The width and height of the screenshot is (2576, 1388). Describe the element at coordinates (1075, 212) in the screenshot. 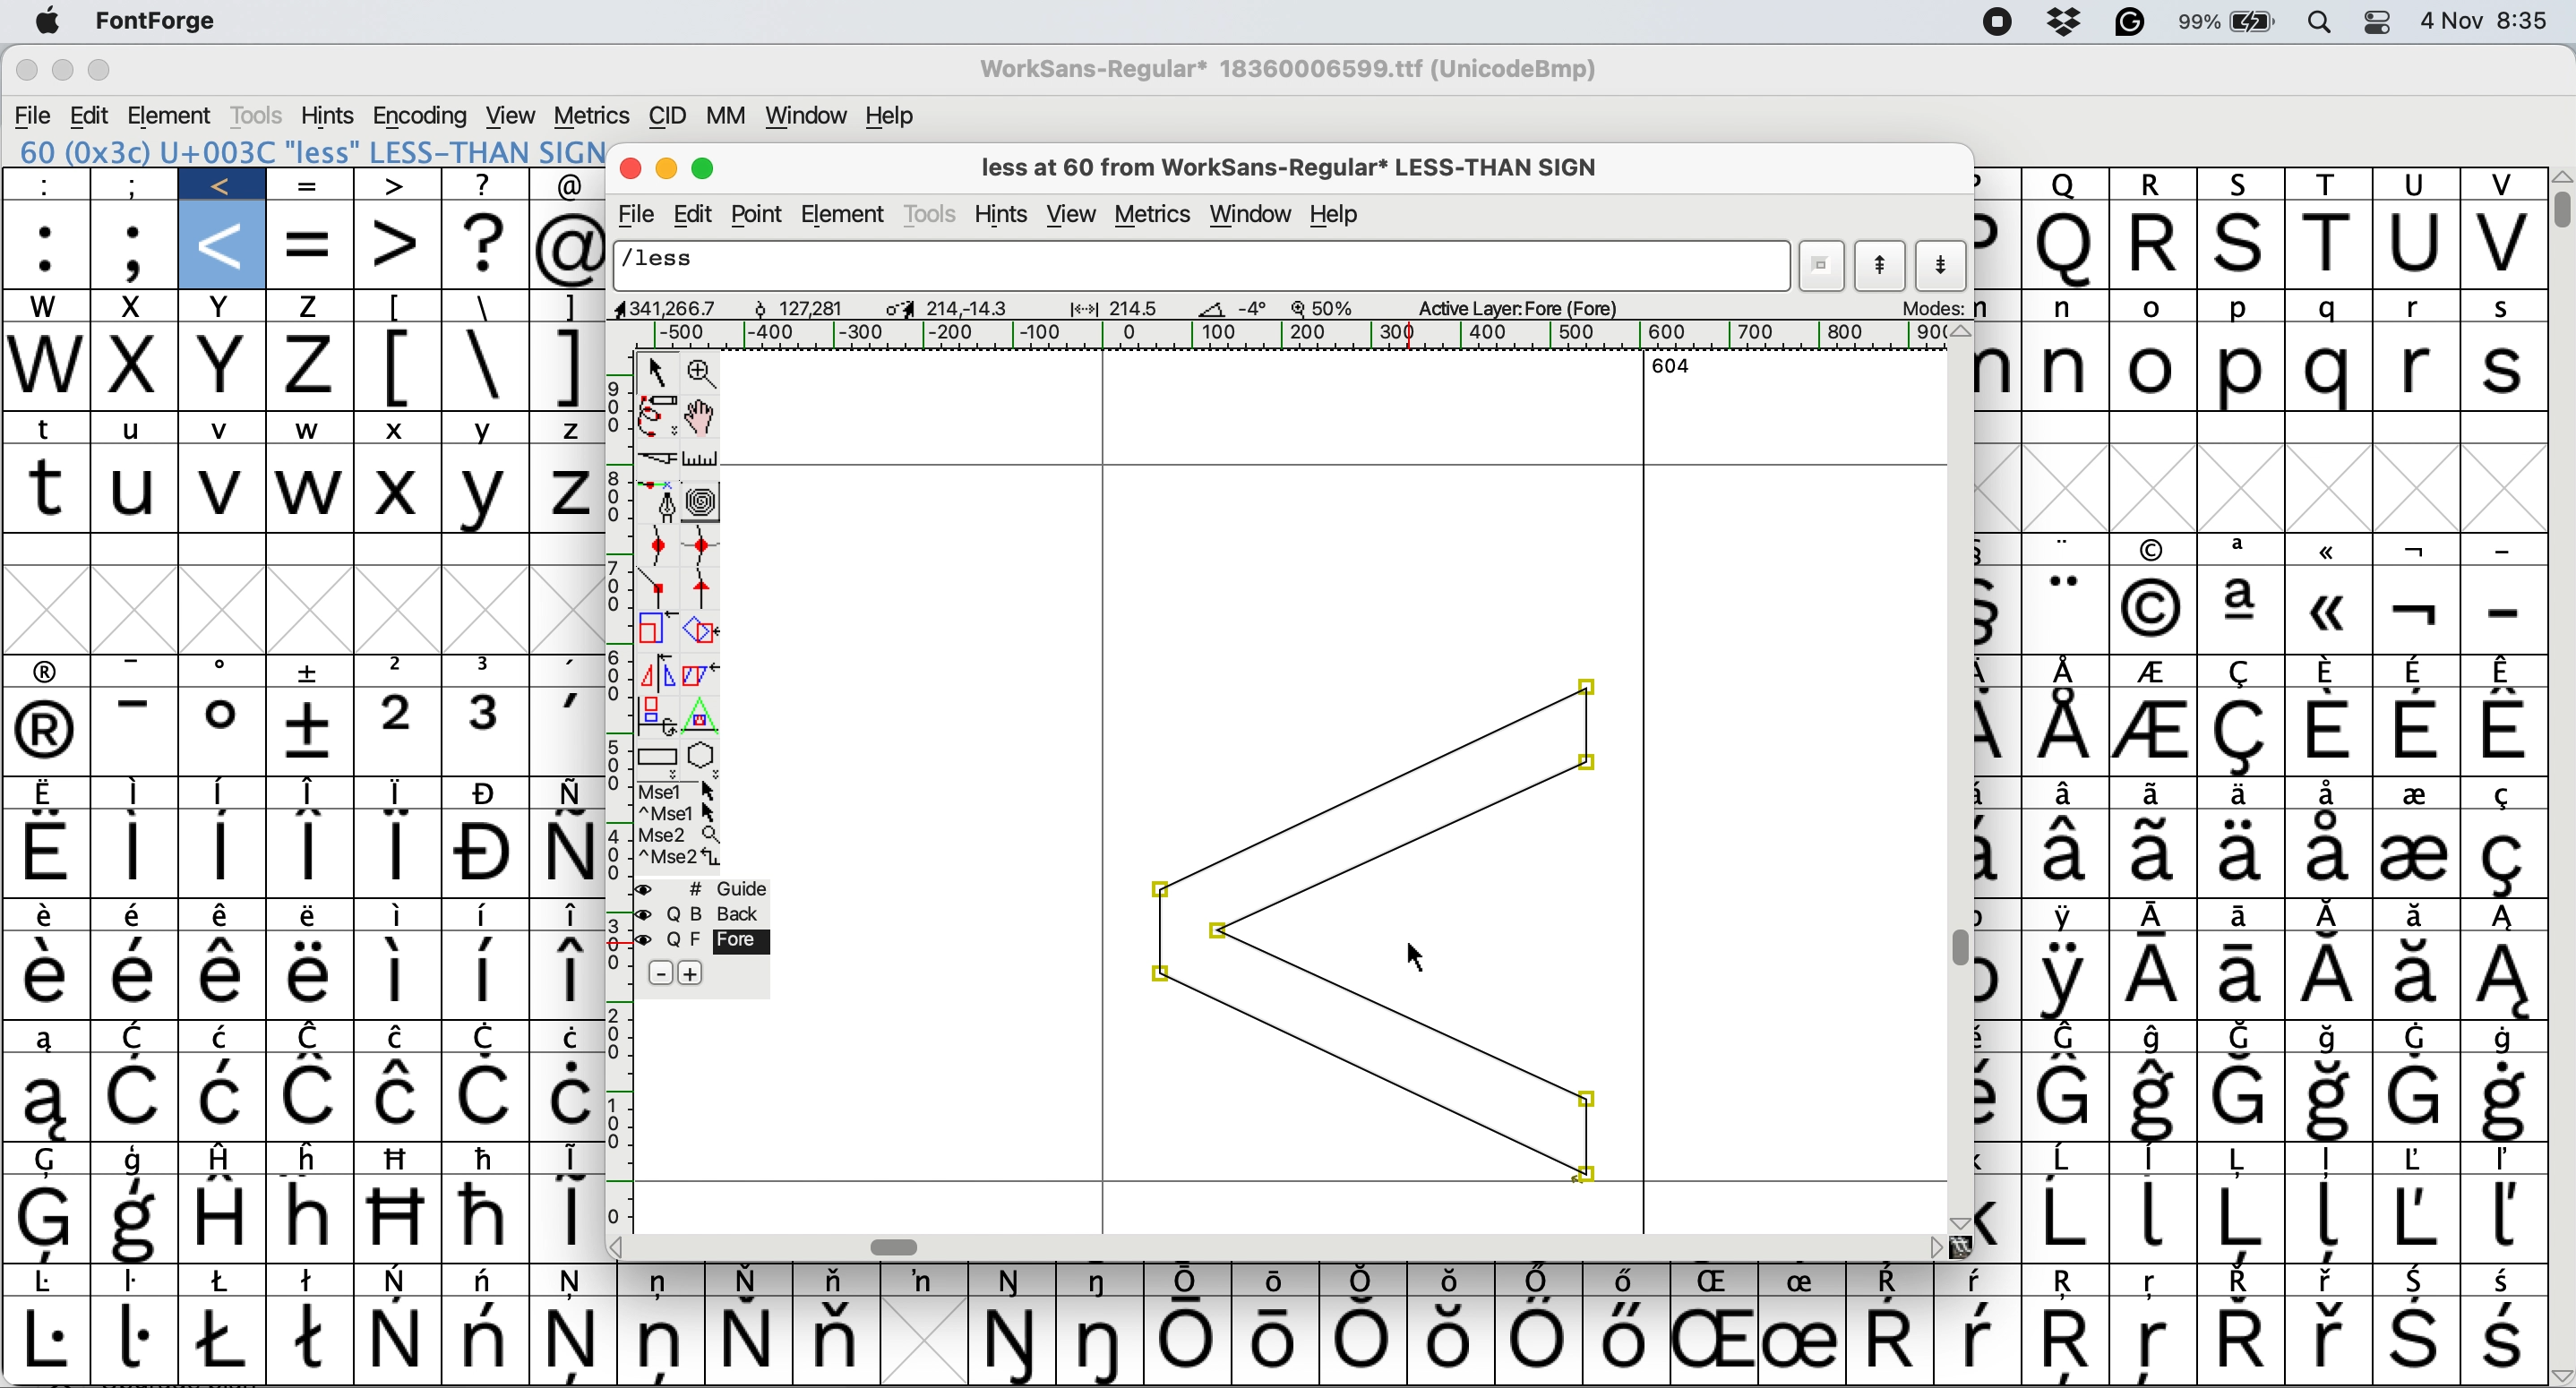

I see `view` at that location.